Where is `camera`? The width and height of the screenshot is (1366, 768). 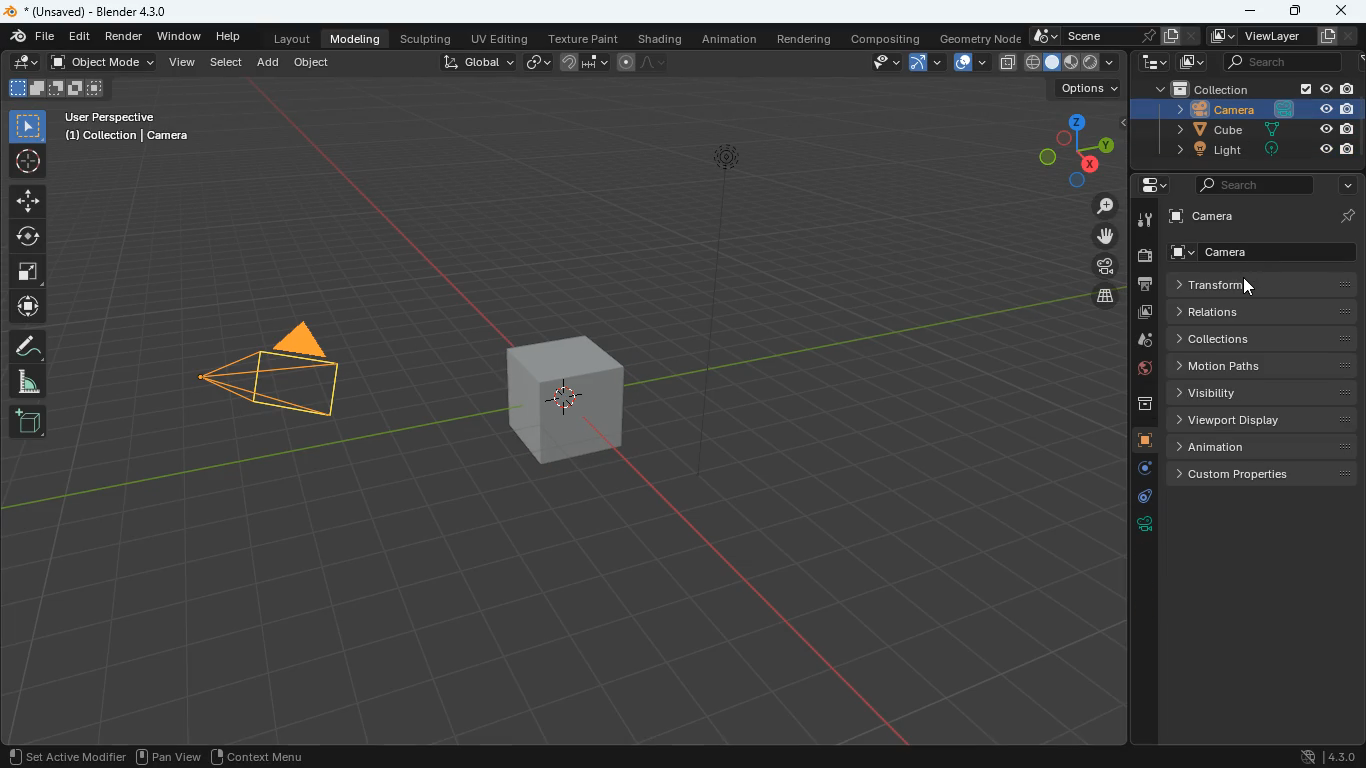
camera is located at coordinates (1246, 110).